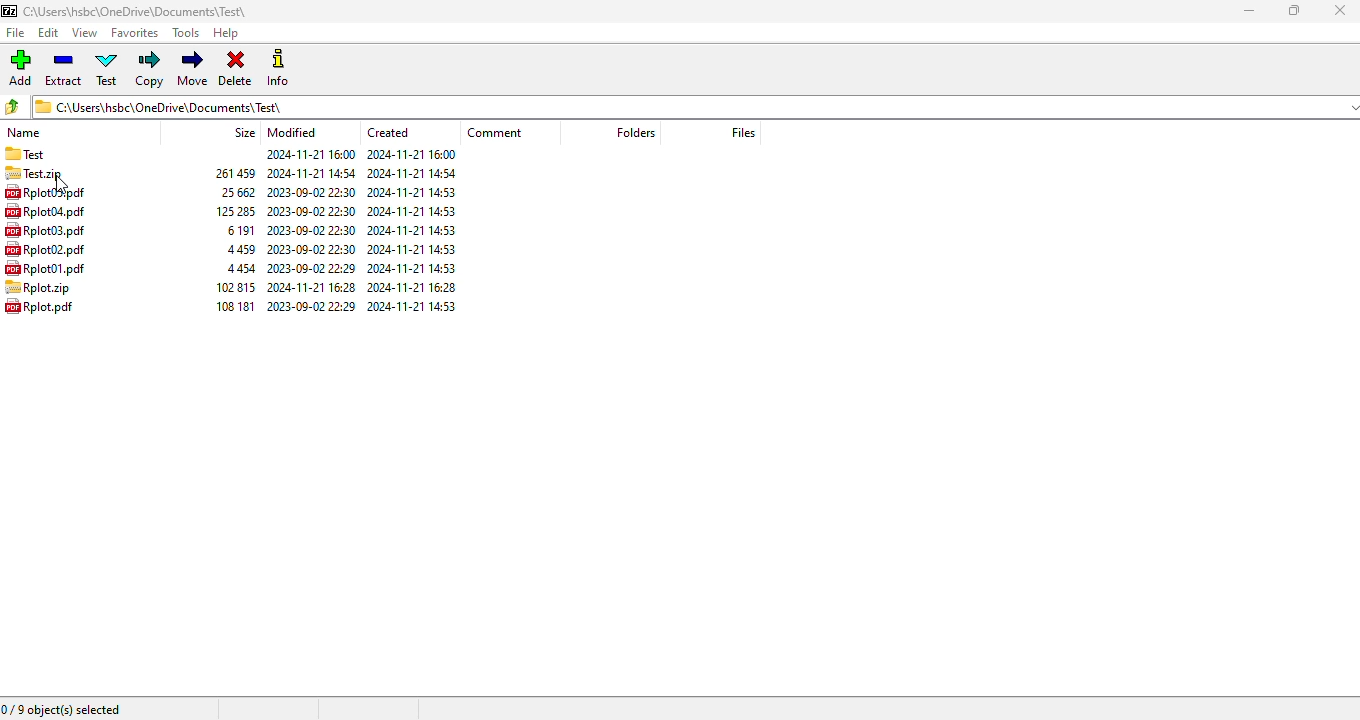  What do you see at coordinates (86, 32) in the screenshot?
I see `view` at bounding box center [86, 32].